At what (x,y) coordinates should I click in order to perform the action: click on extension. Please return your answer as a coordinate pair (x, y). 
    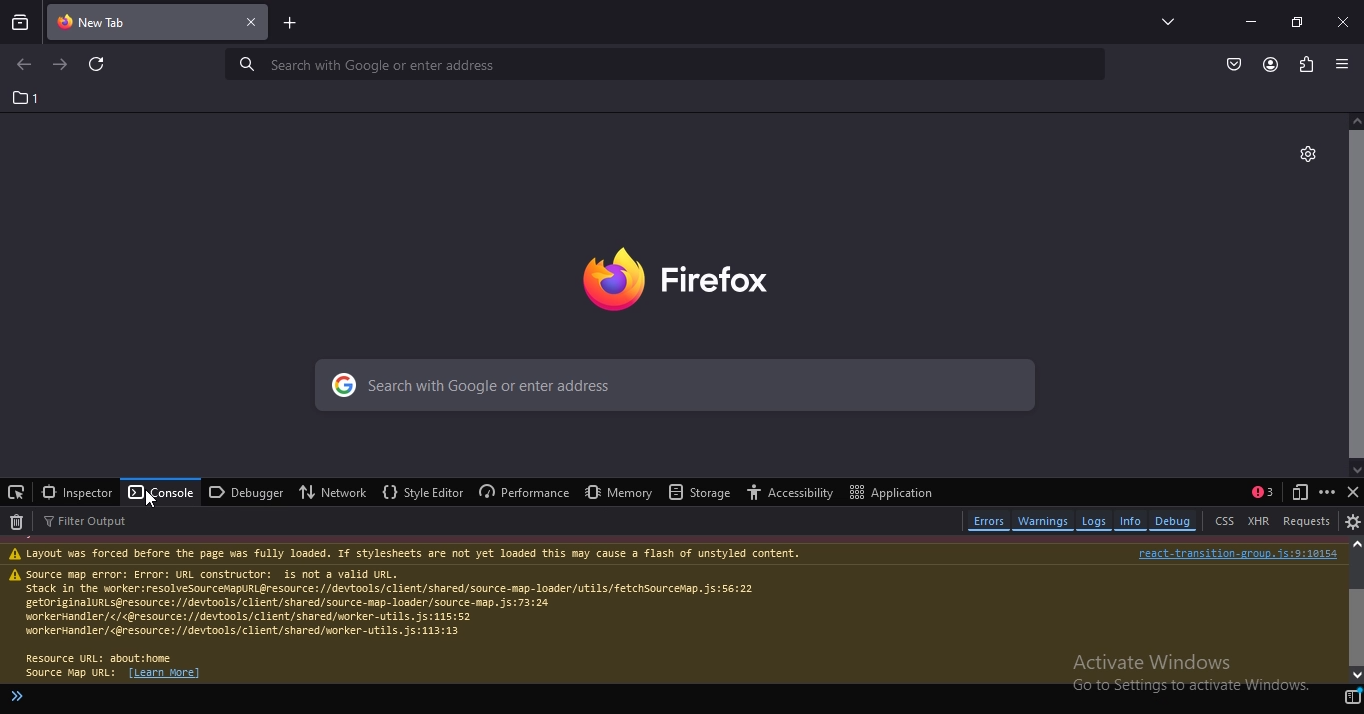
    Looking at the image, I should click on (1307, 65).